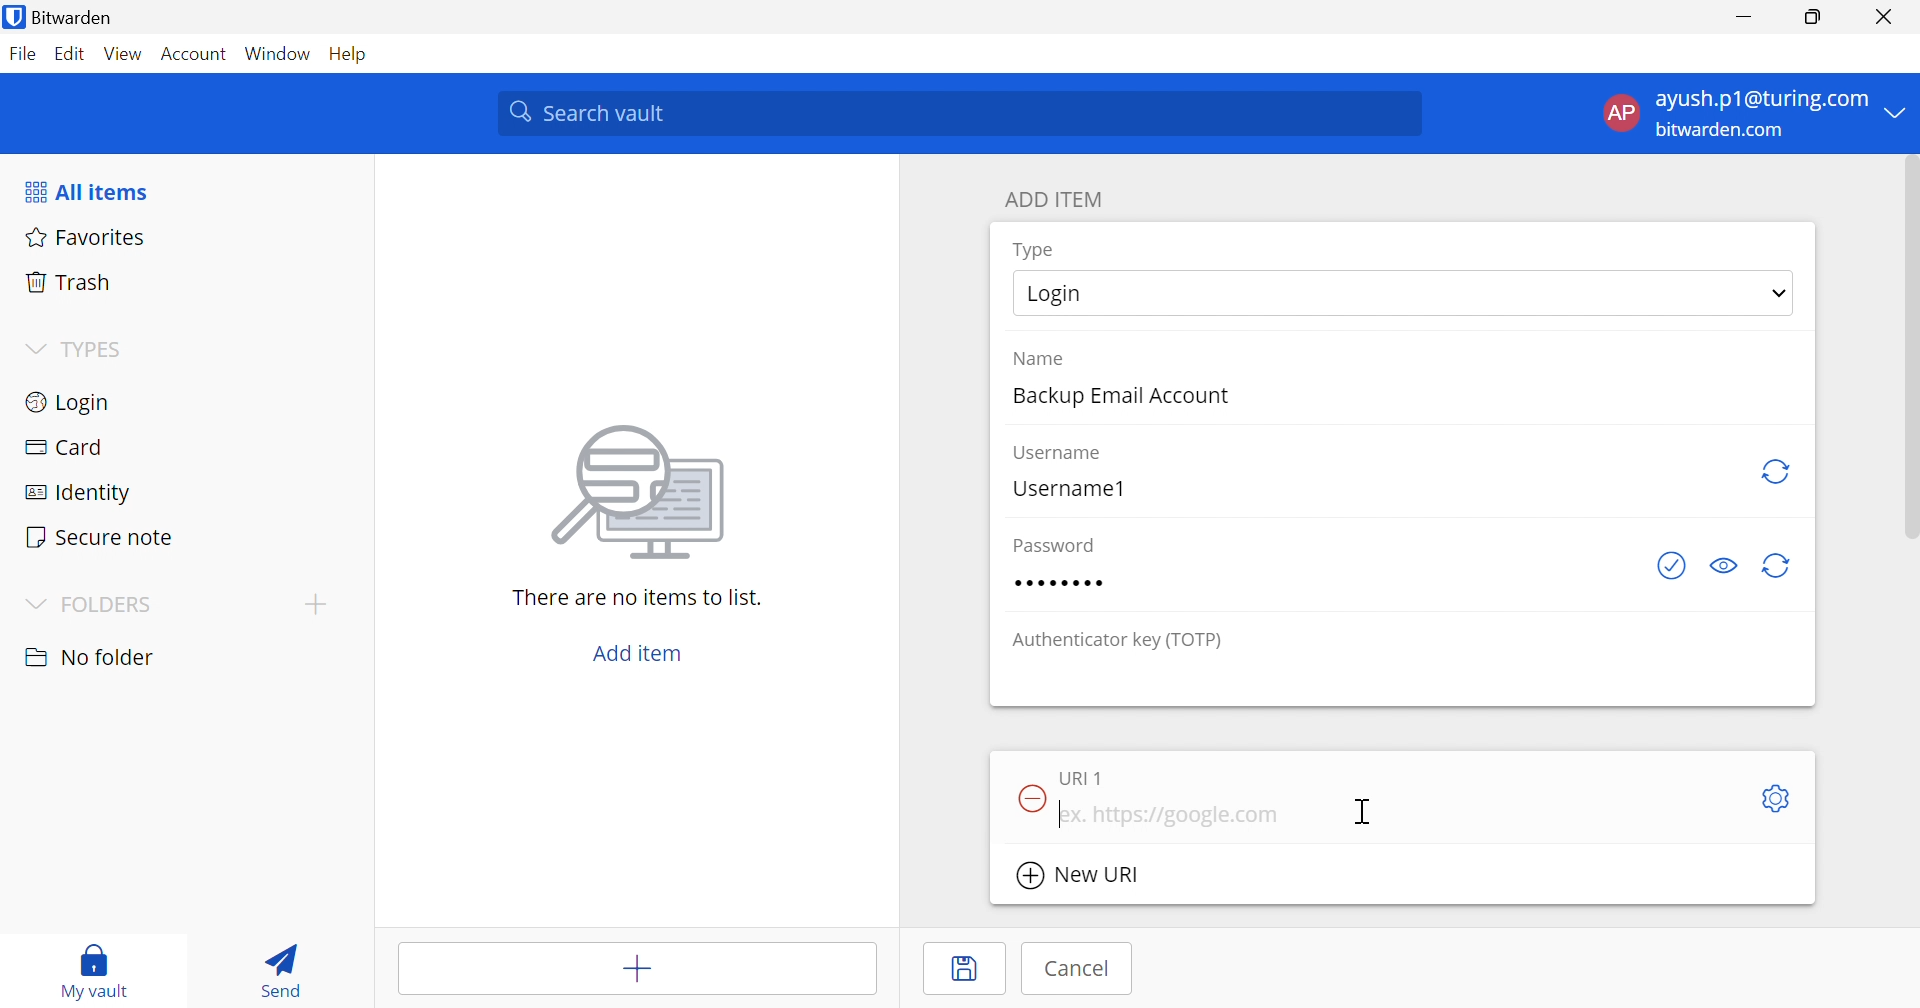 This screenshot has height=1008, width=1920. I want to click on Type, so click(1036, 251).